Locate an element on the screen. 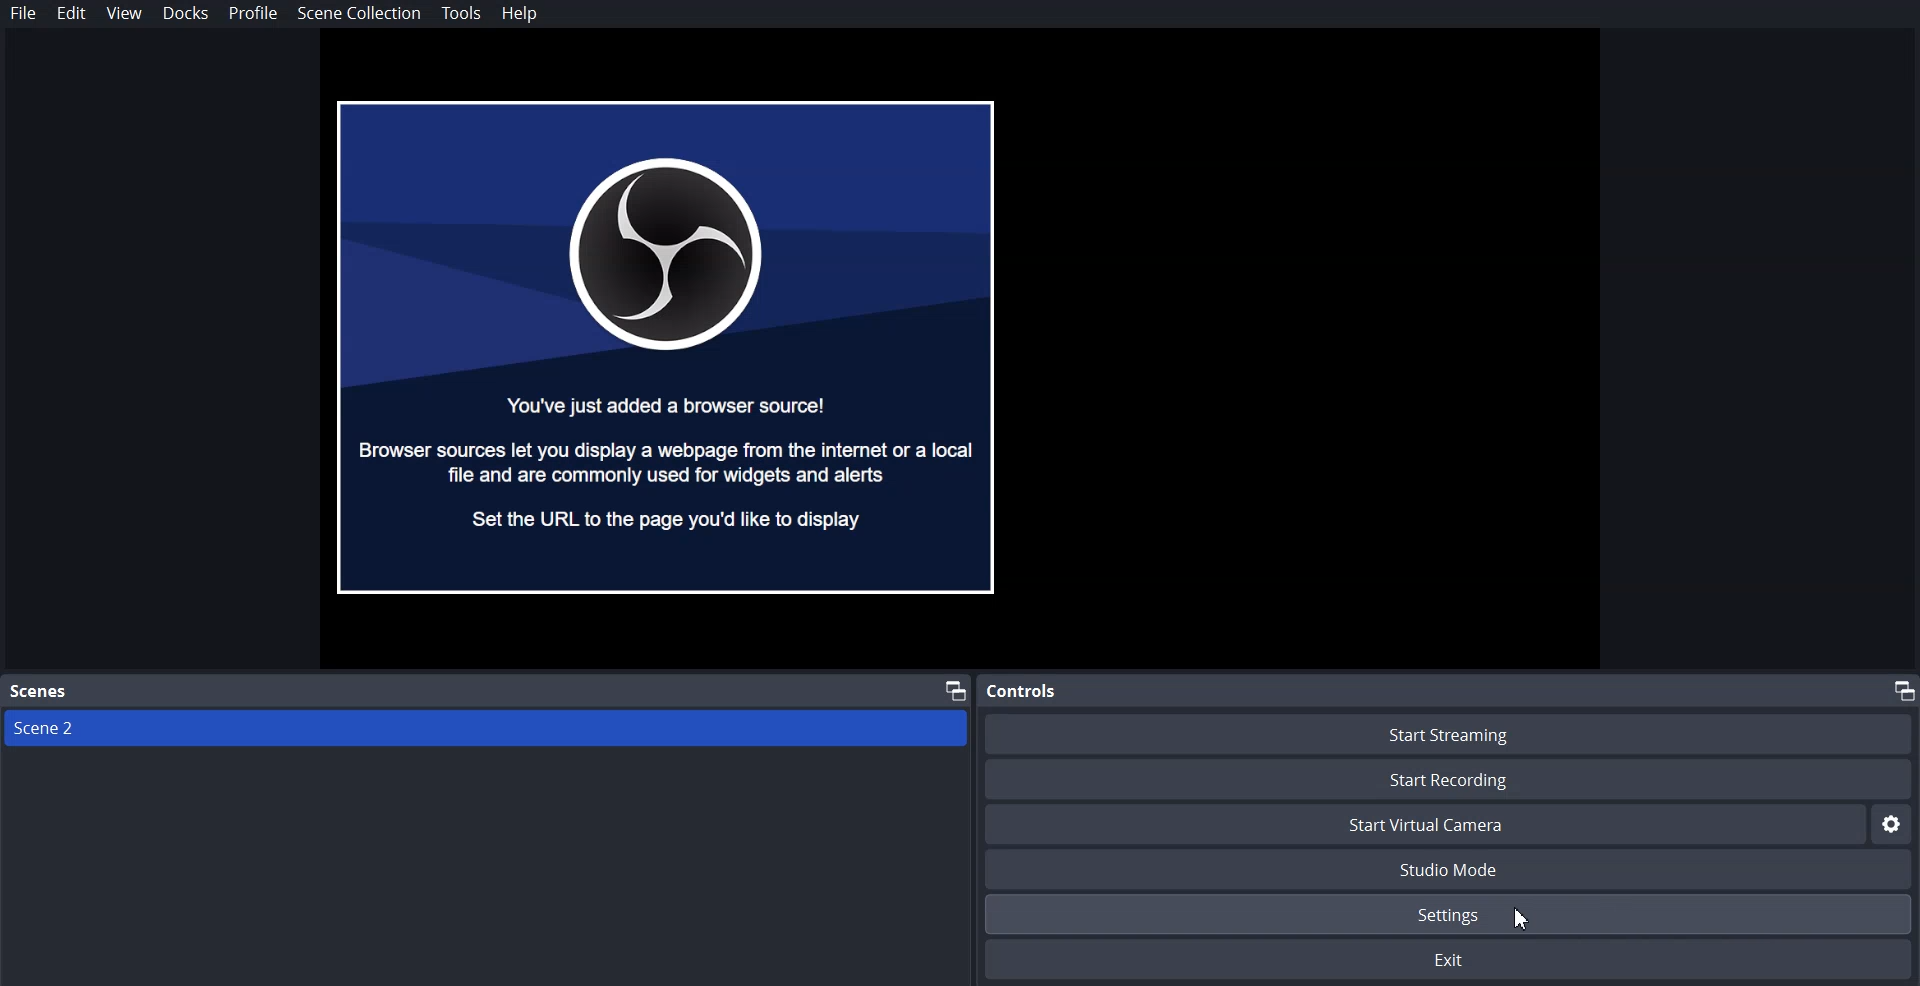 Image resolution: width=1920 pixels, height=986 pixels. Maximize is located at coordinates (1901, 689).